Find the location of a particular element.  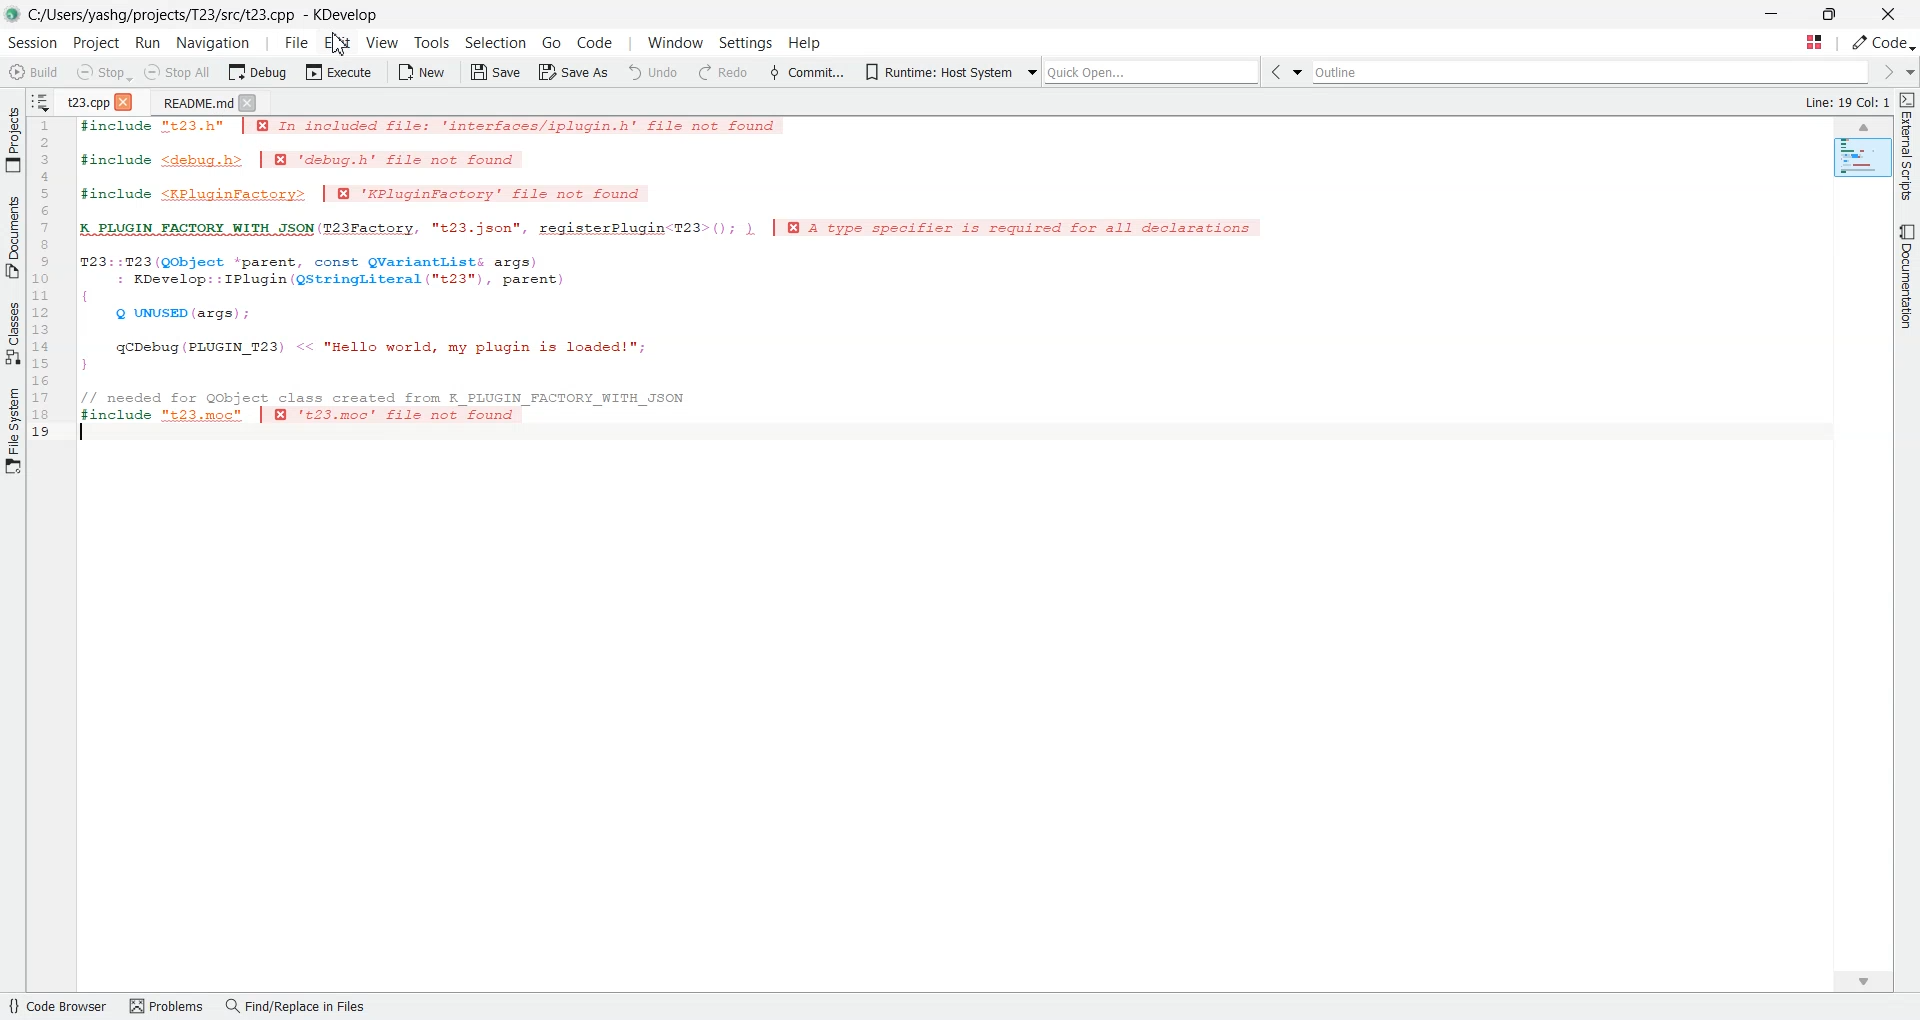

Save is located at coordinates (494, 72).